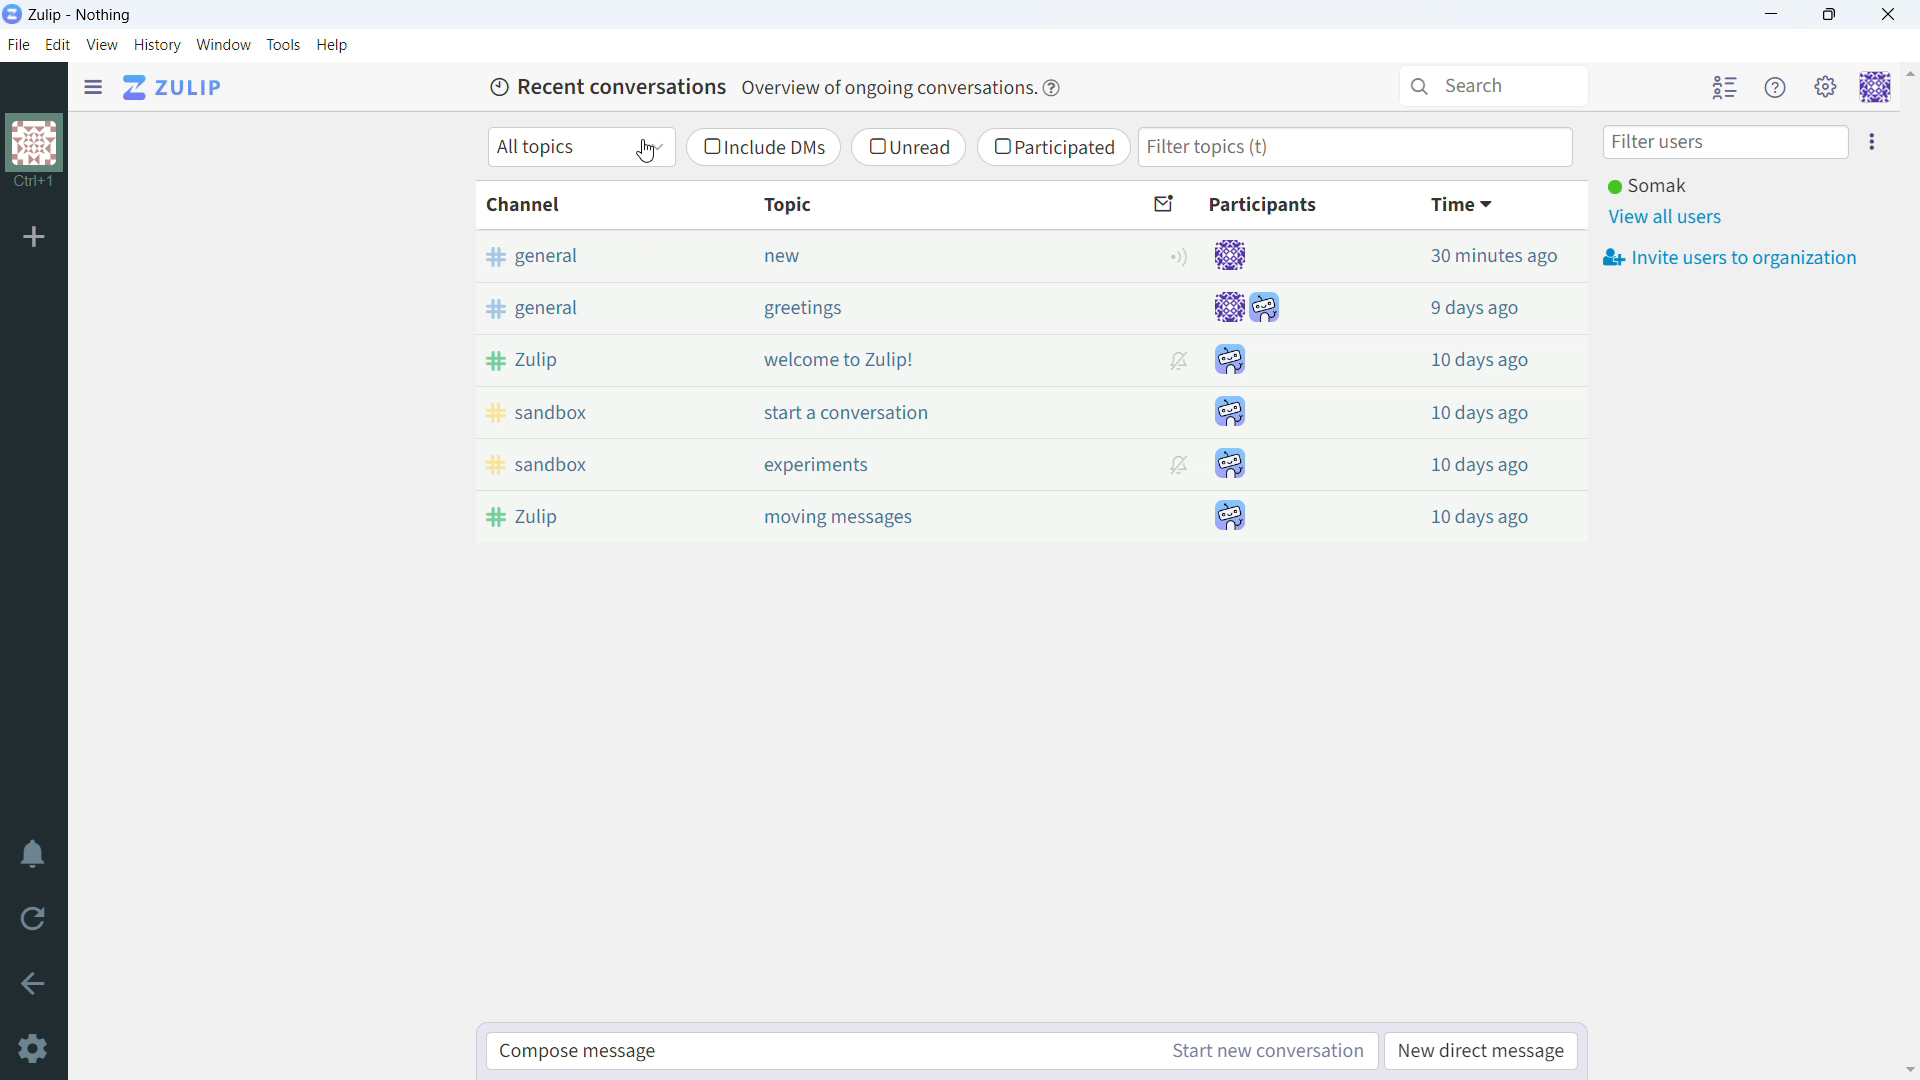  What do you see at coordinates (588, 256) in the screenshot?
I see `general` at bounding box center [588, 256].